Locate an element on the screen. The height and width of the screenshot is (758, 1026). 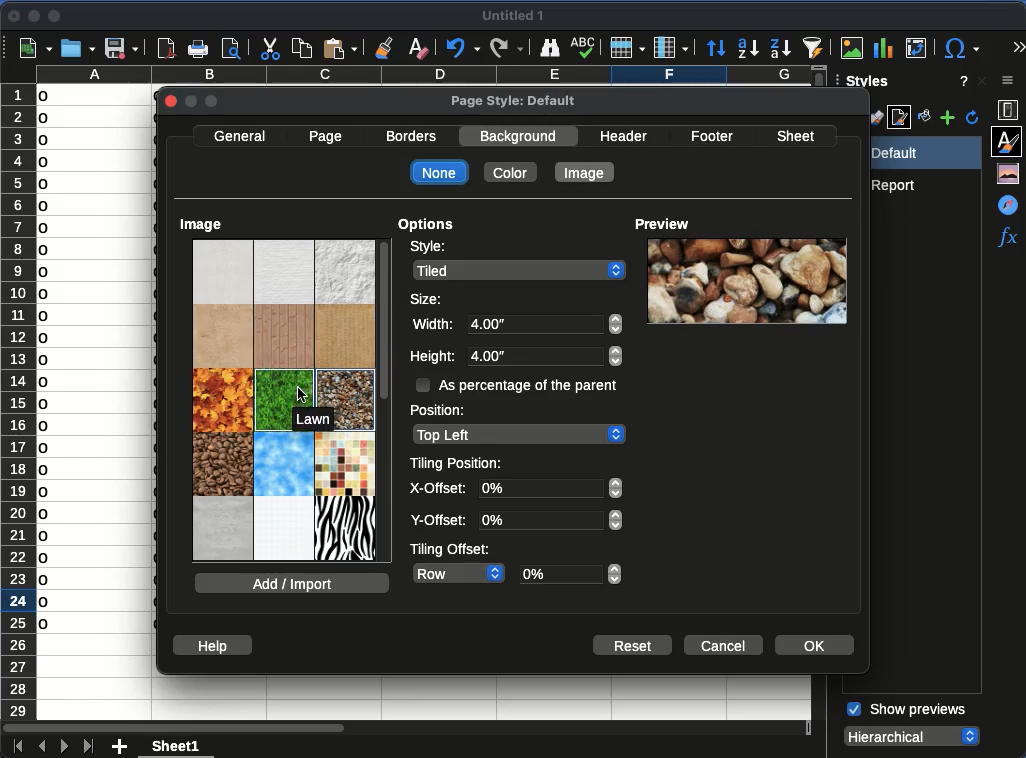
page style is located at coordinates (901, 119).